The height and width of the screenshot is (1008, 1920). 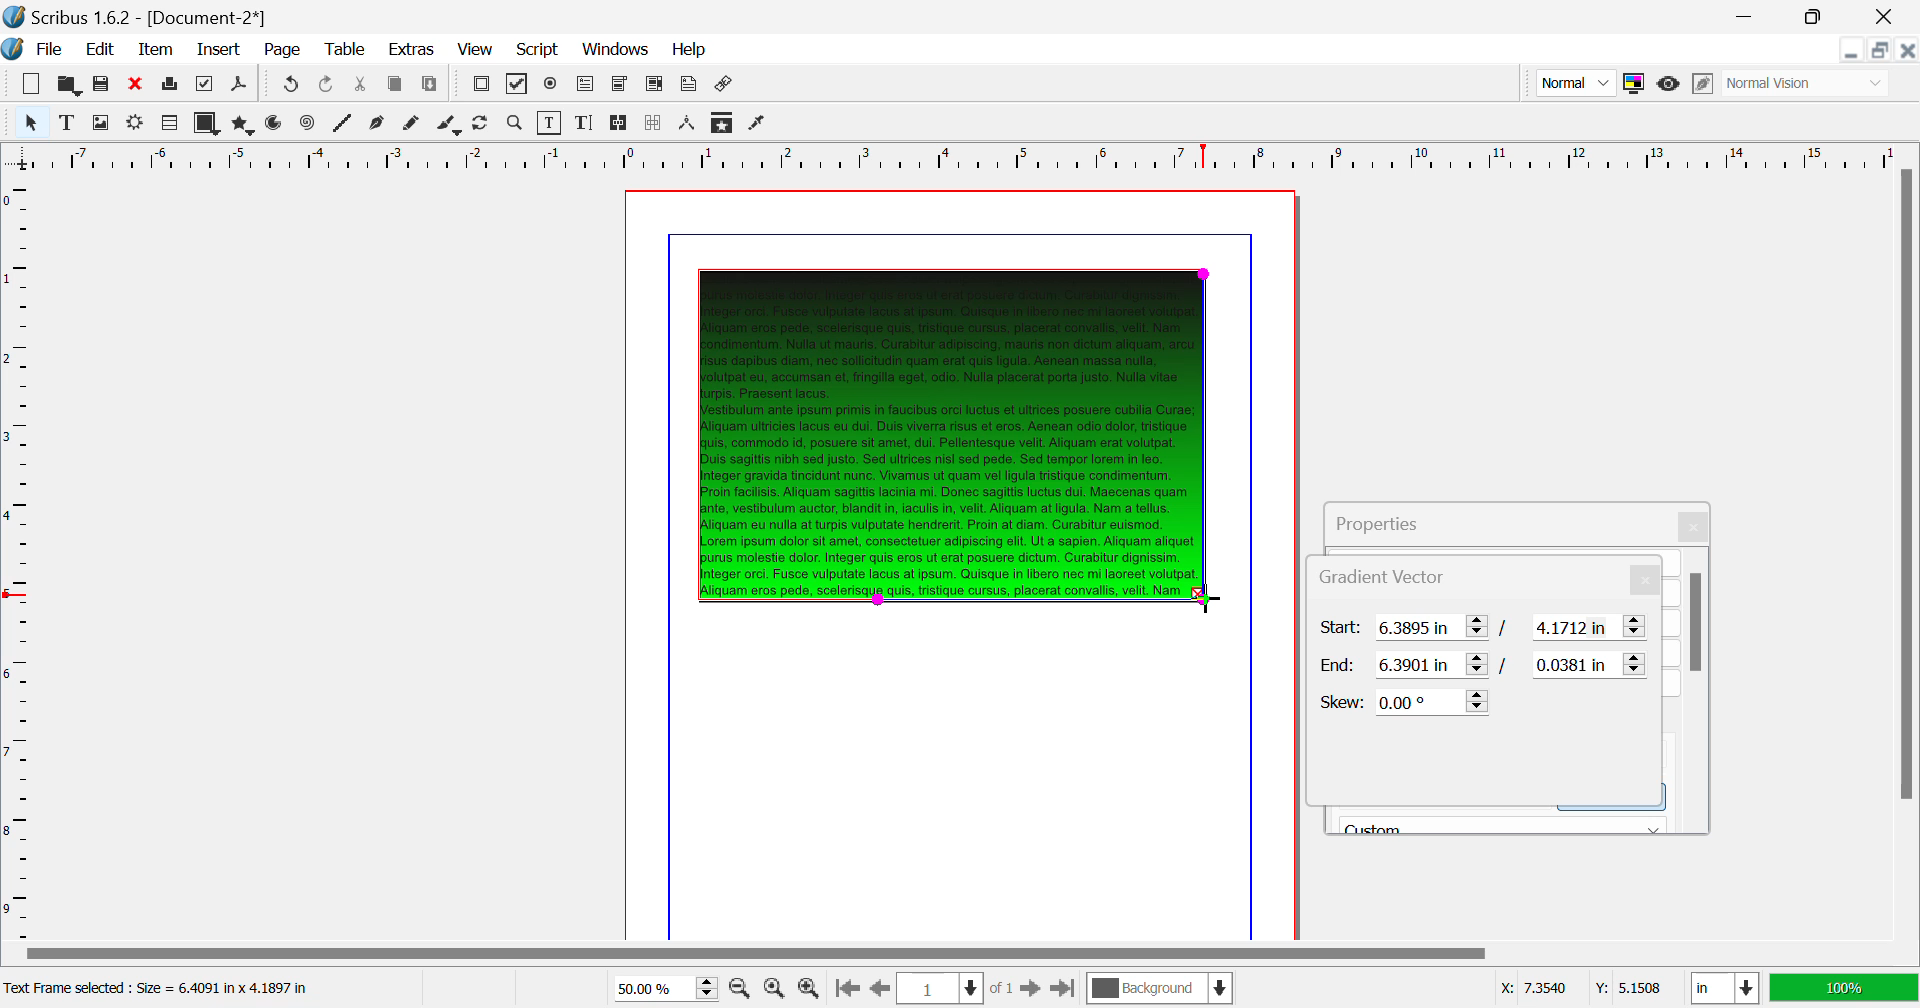 I want to click on Copy, so click(x=396, y=88).